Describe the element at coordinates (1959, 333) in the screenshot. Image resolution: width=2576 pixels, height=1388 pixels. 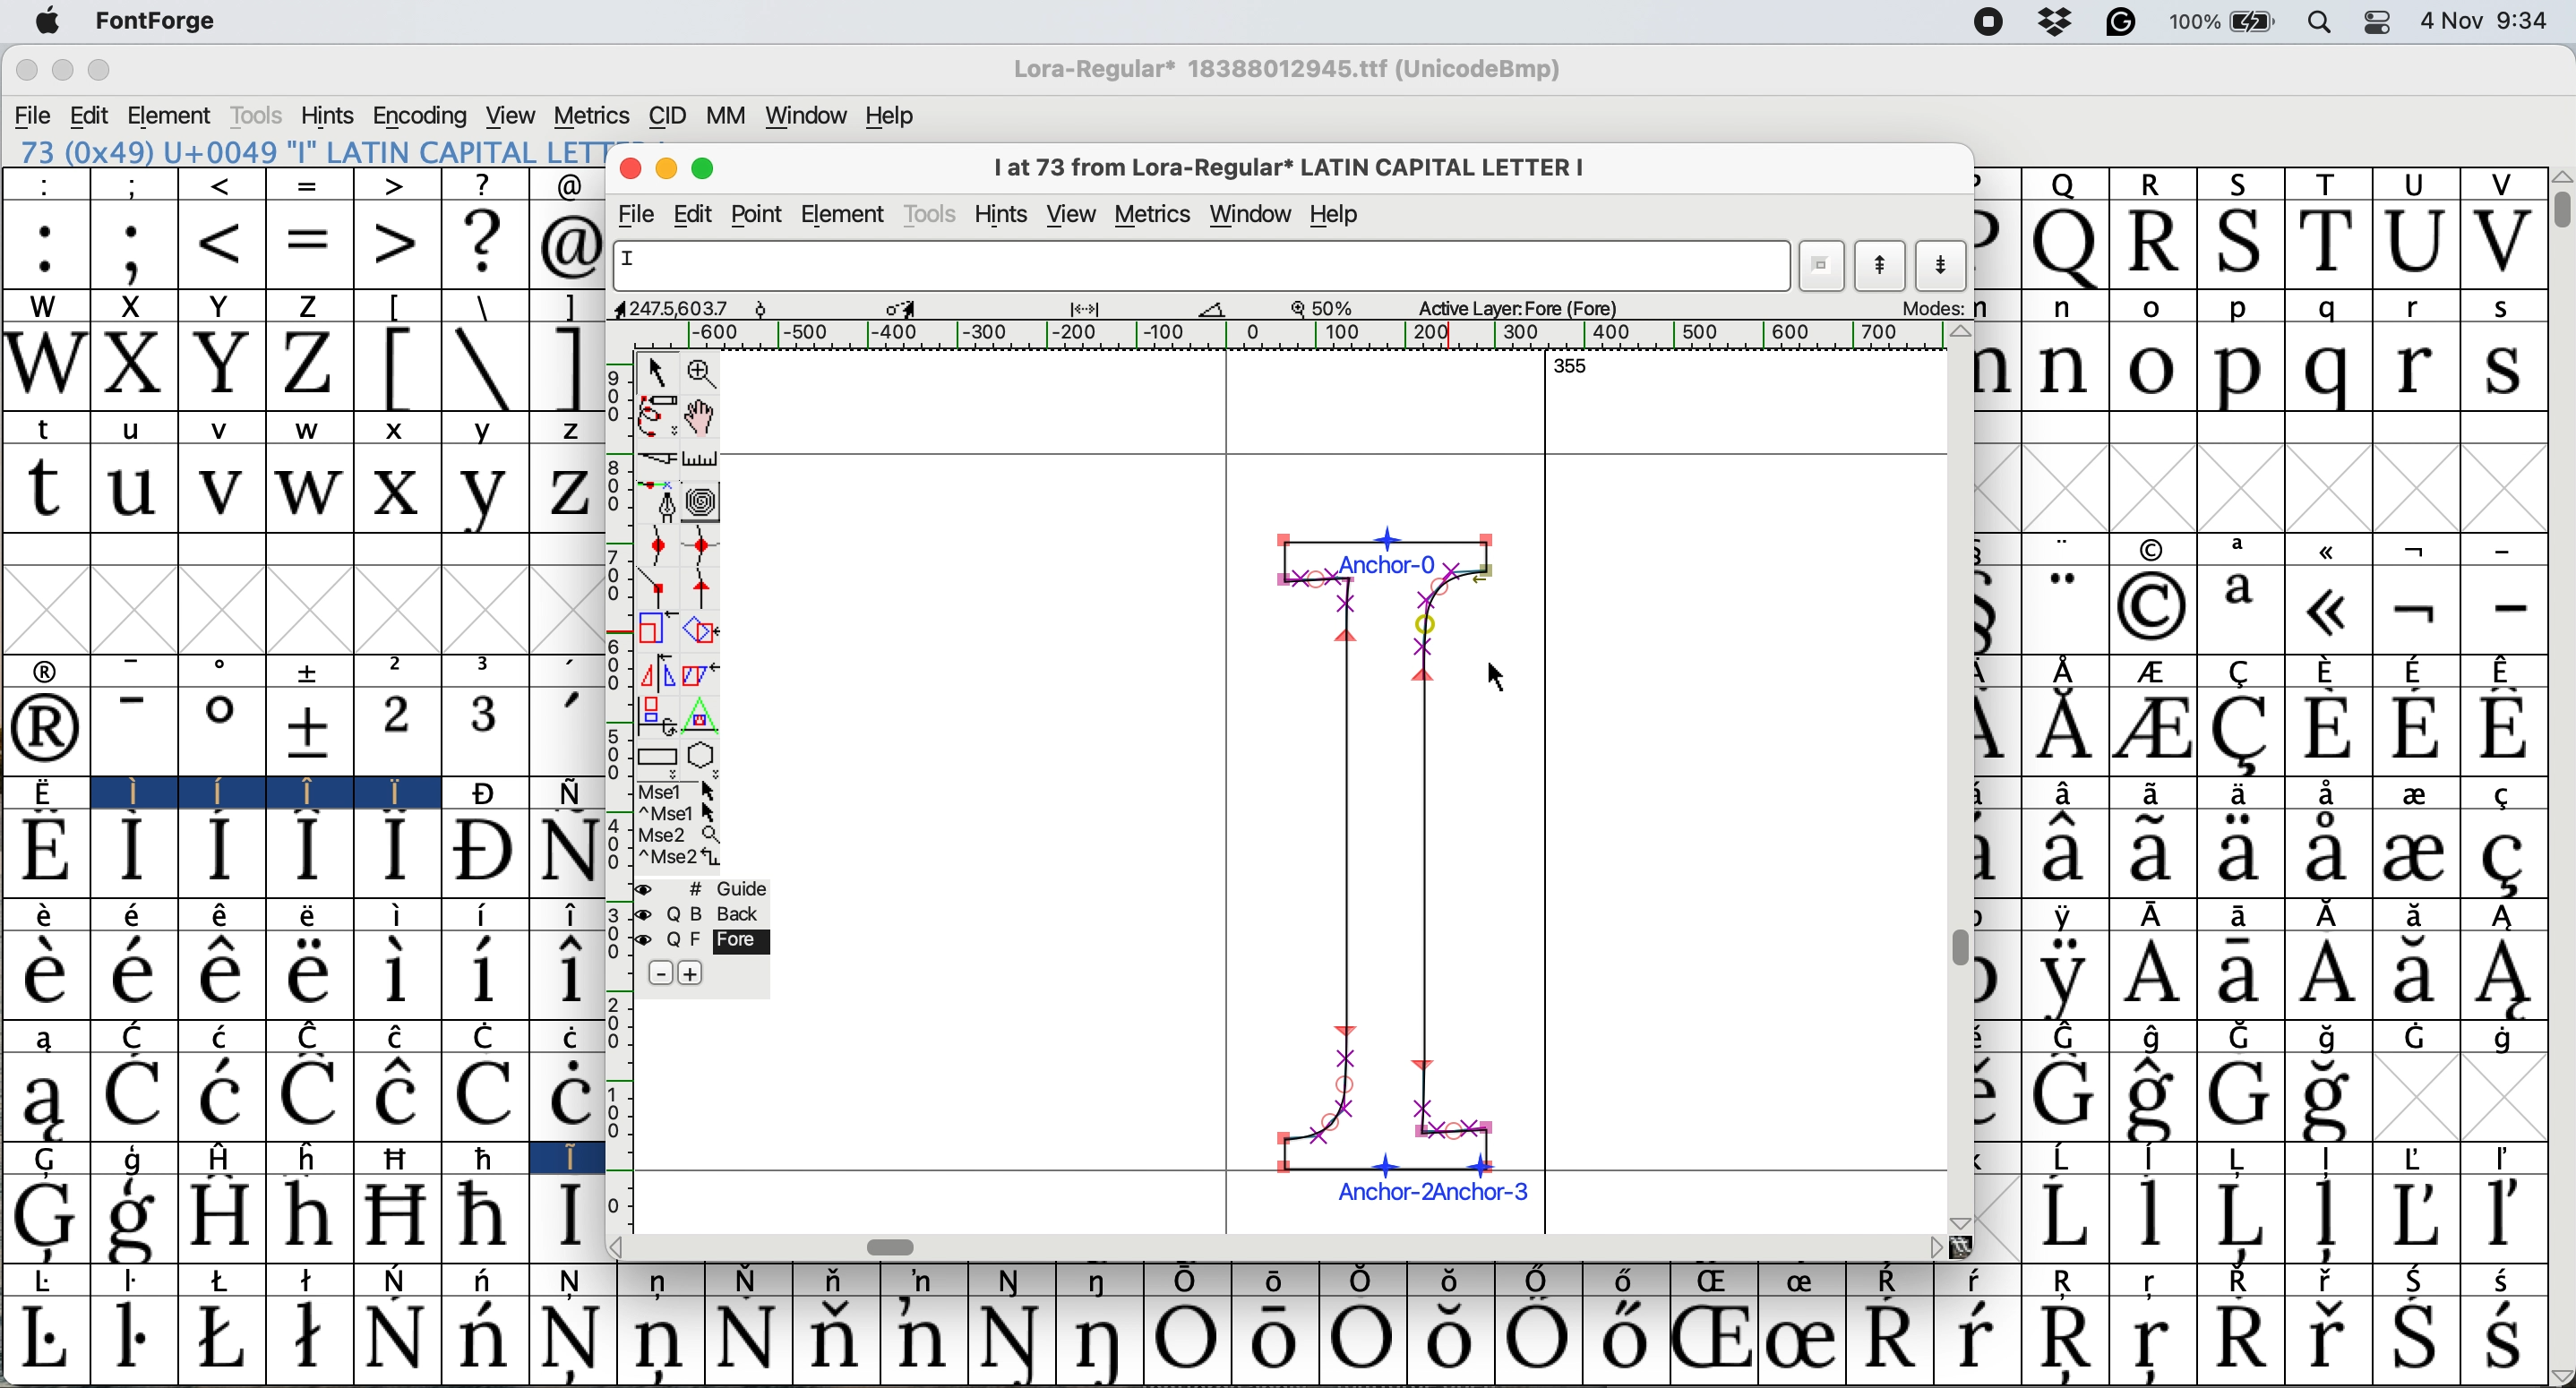
I see `` at that location.